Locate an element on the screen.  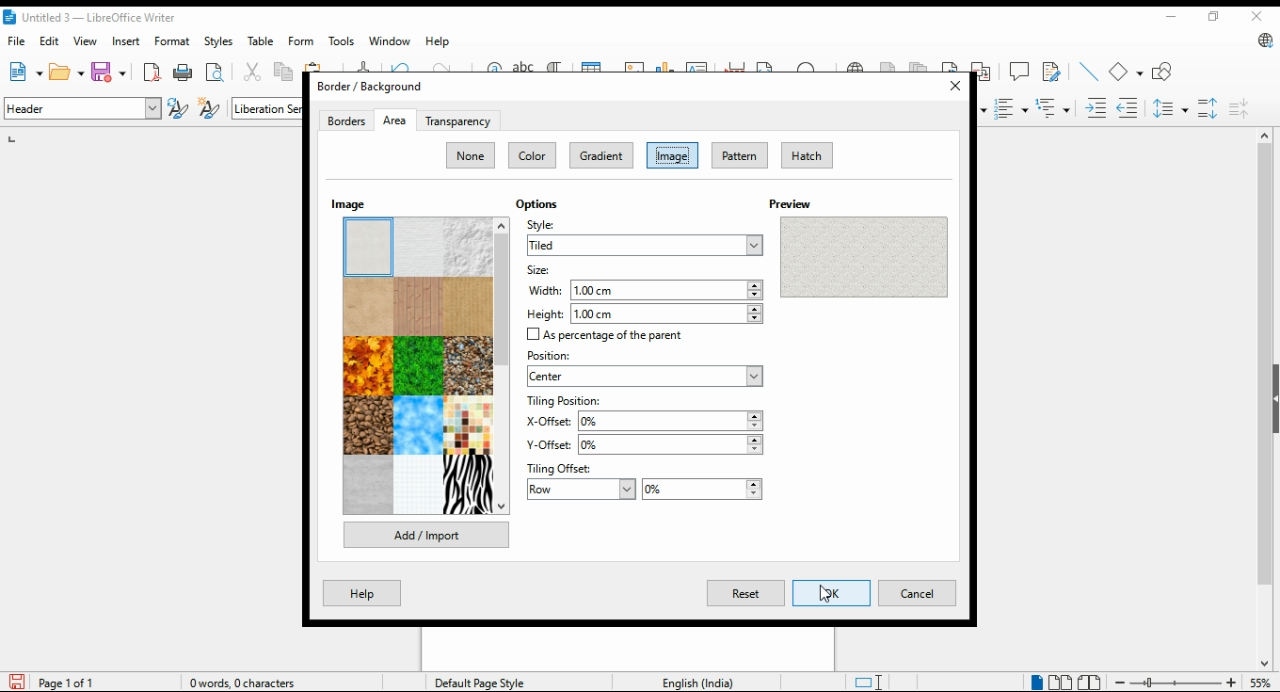
row is located at coordinates (580, 490).